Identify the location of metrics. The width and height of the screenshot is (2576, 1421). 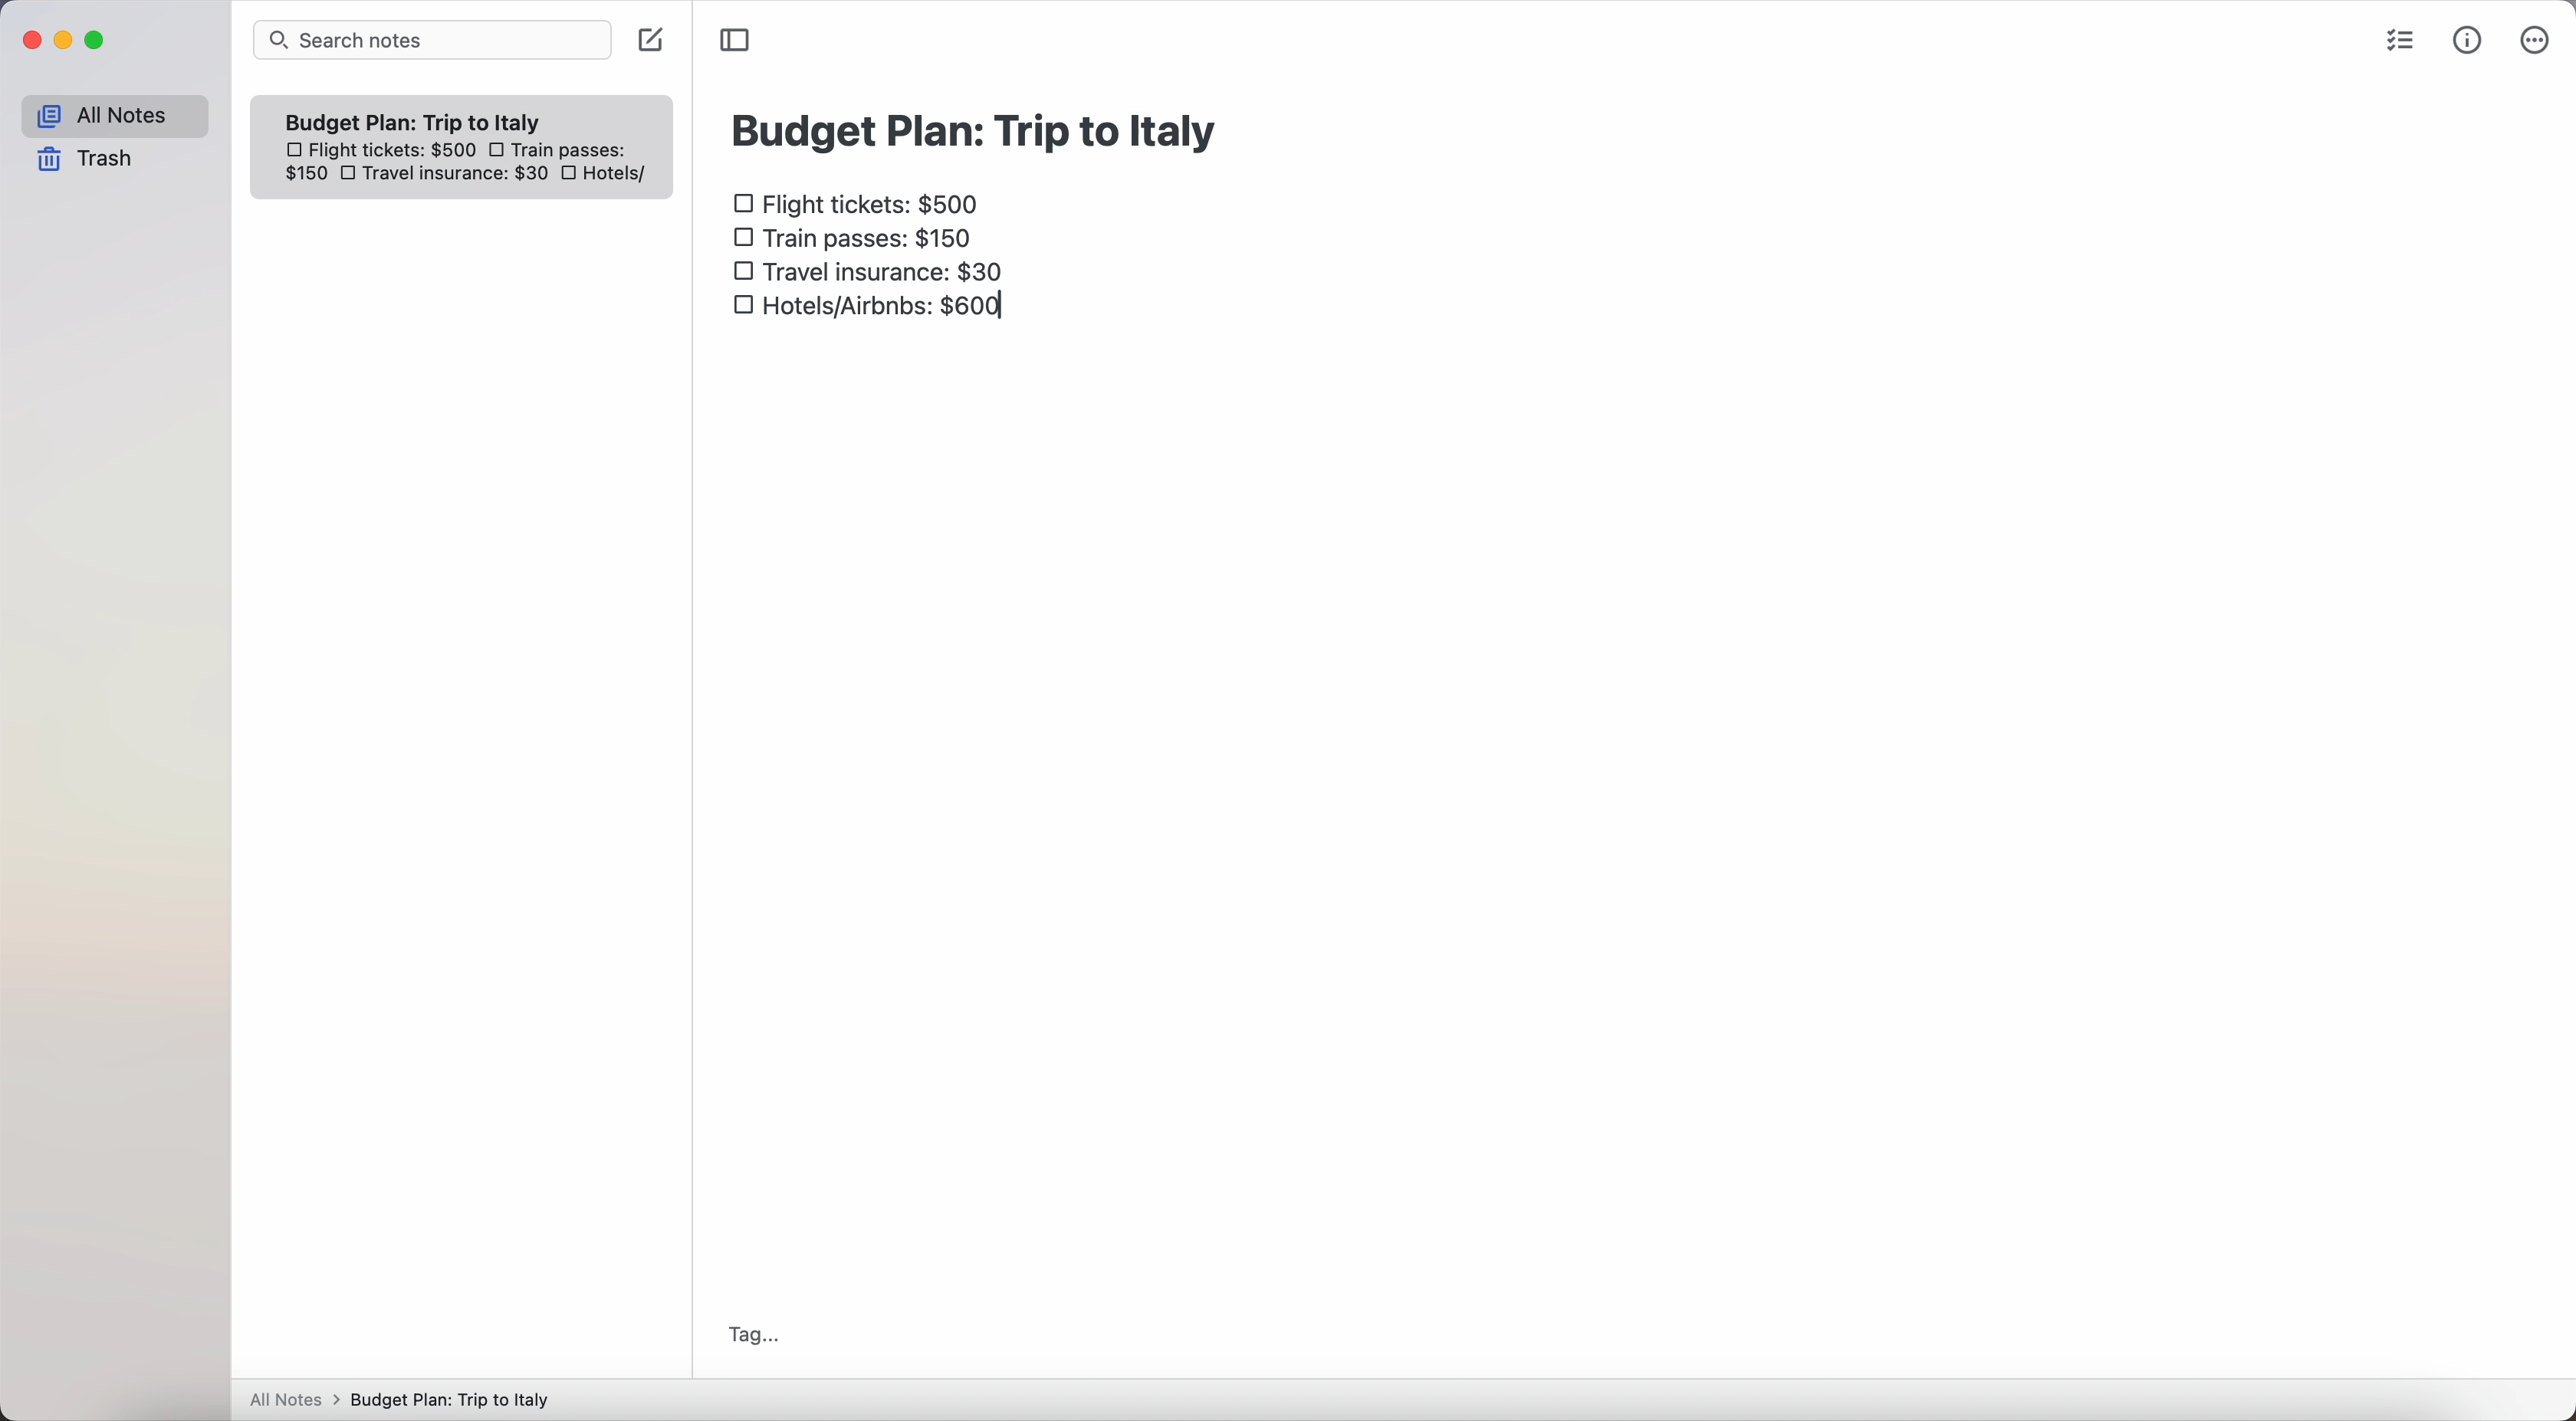
(2468, 43).